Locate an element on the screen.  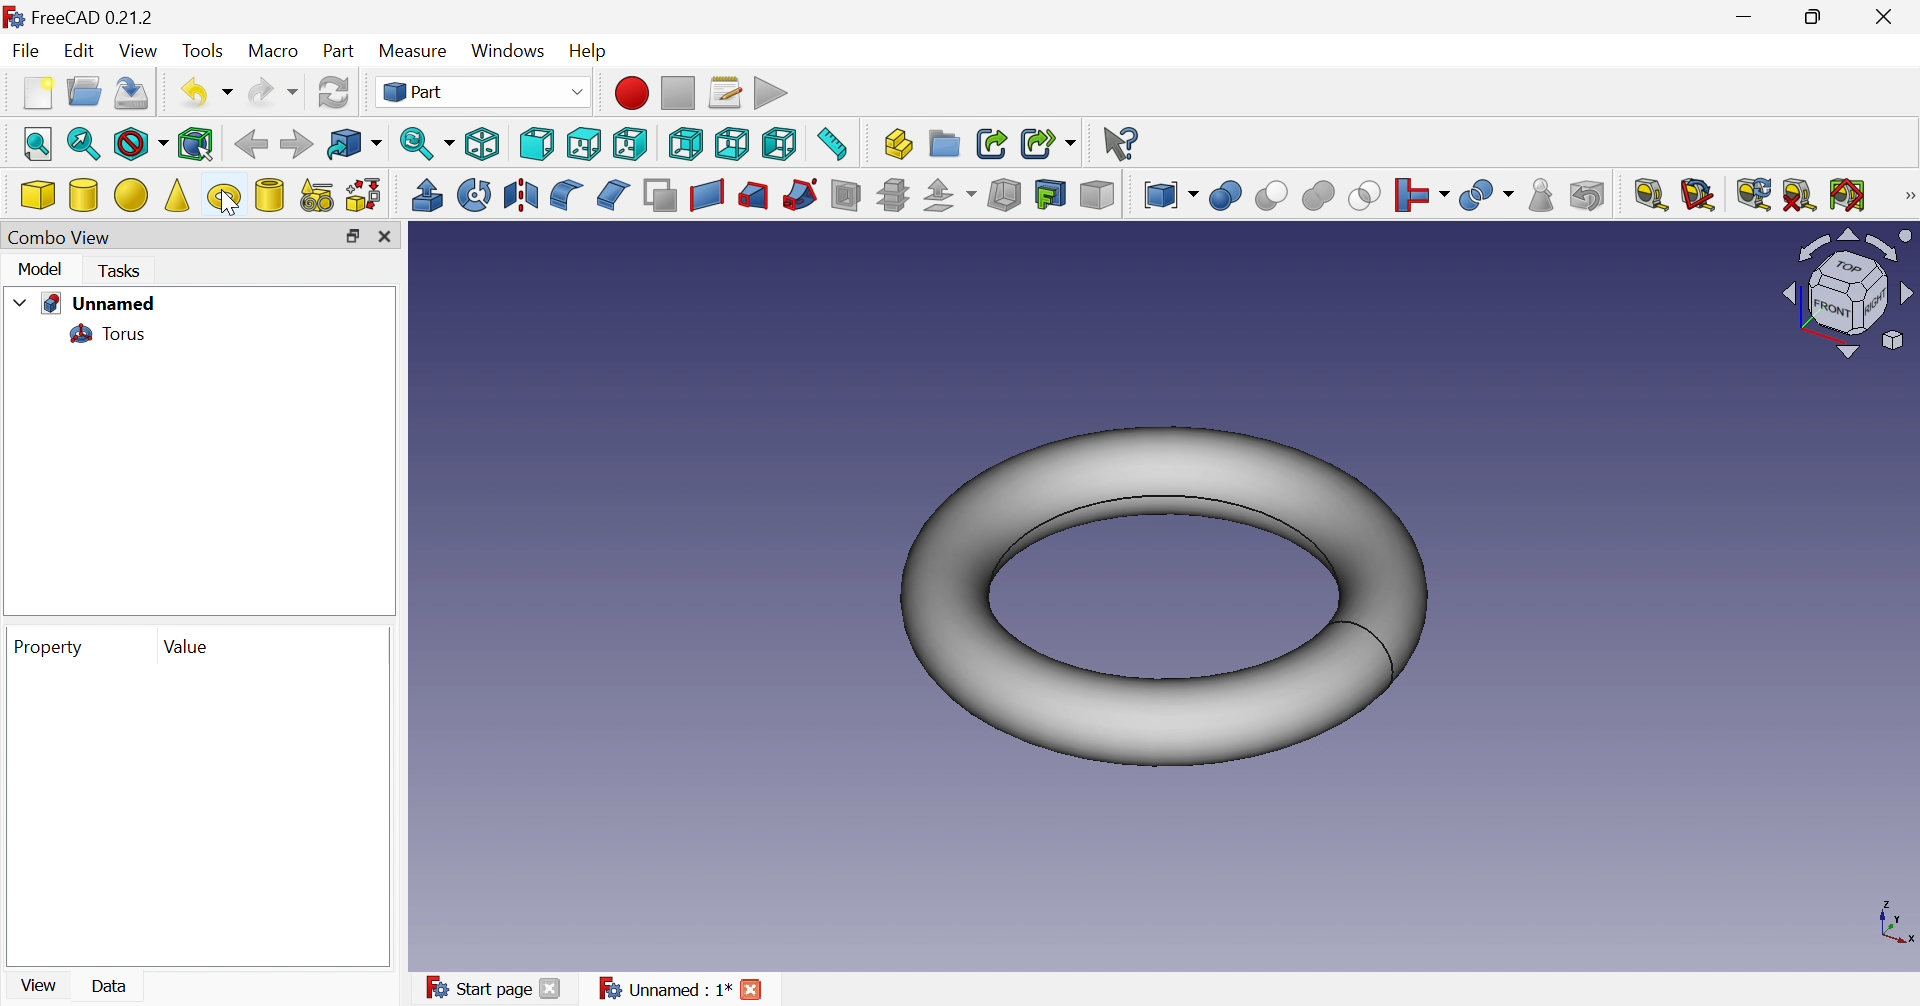
Create group is located at coordinates (946, 142).